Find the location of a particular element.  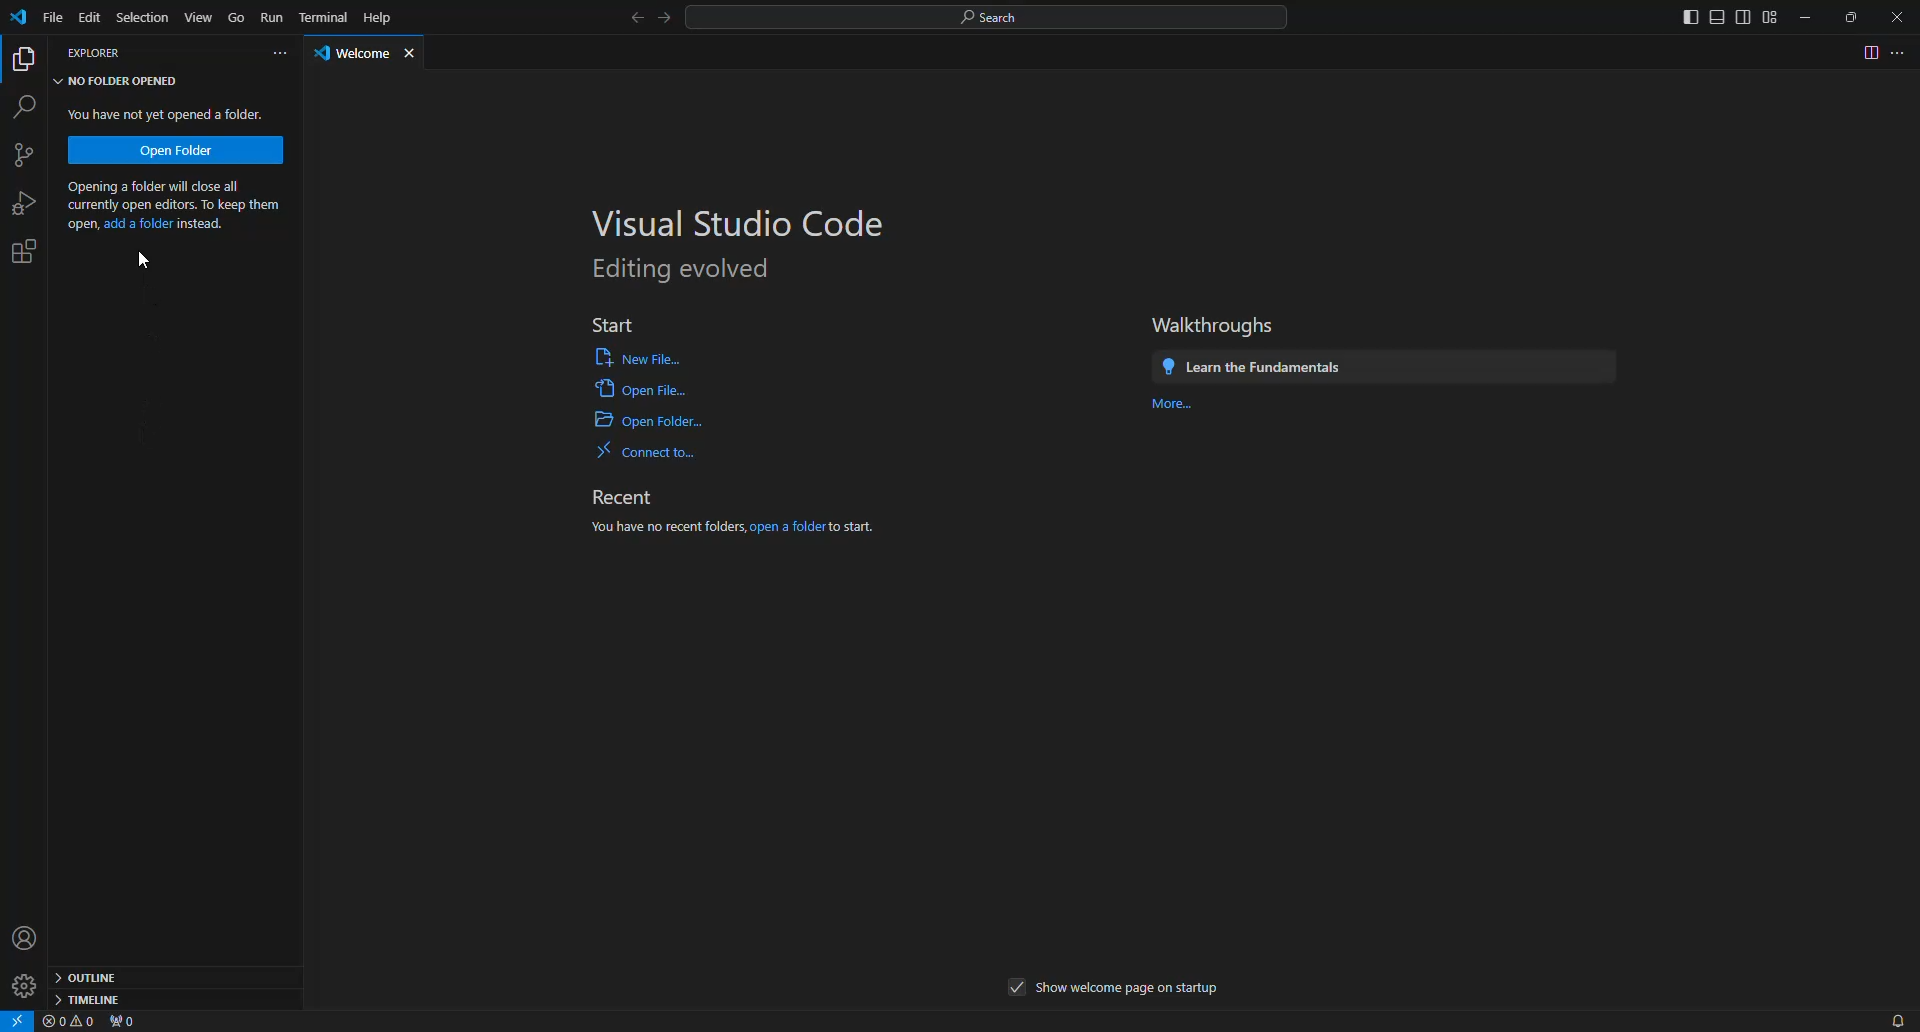

toggle primary sidebar is located at coordinates (1689, 17).